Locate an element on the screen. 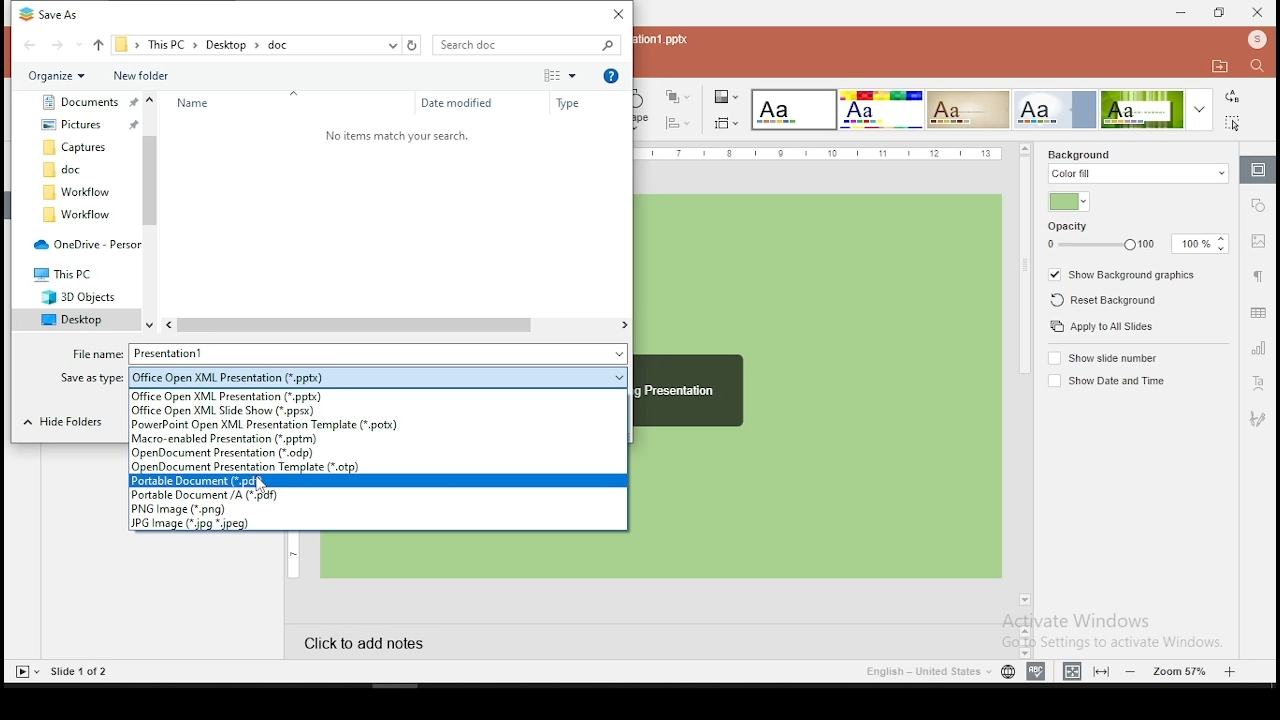  macro-enabled presentation is located at coordinates (378, 440).